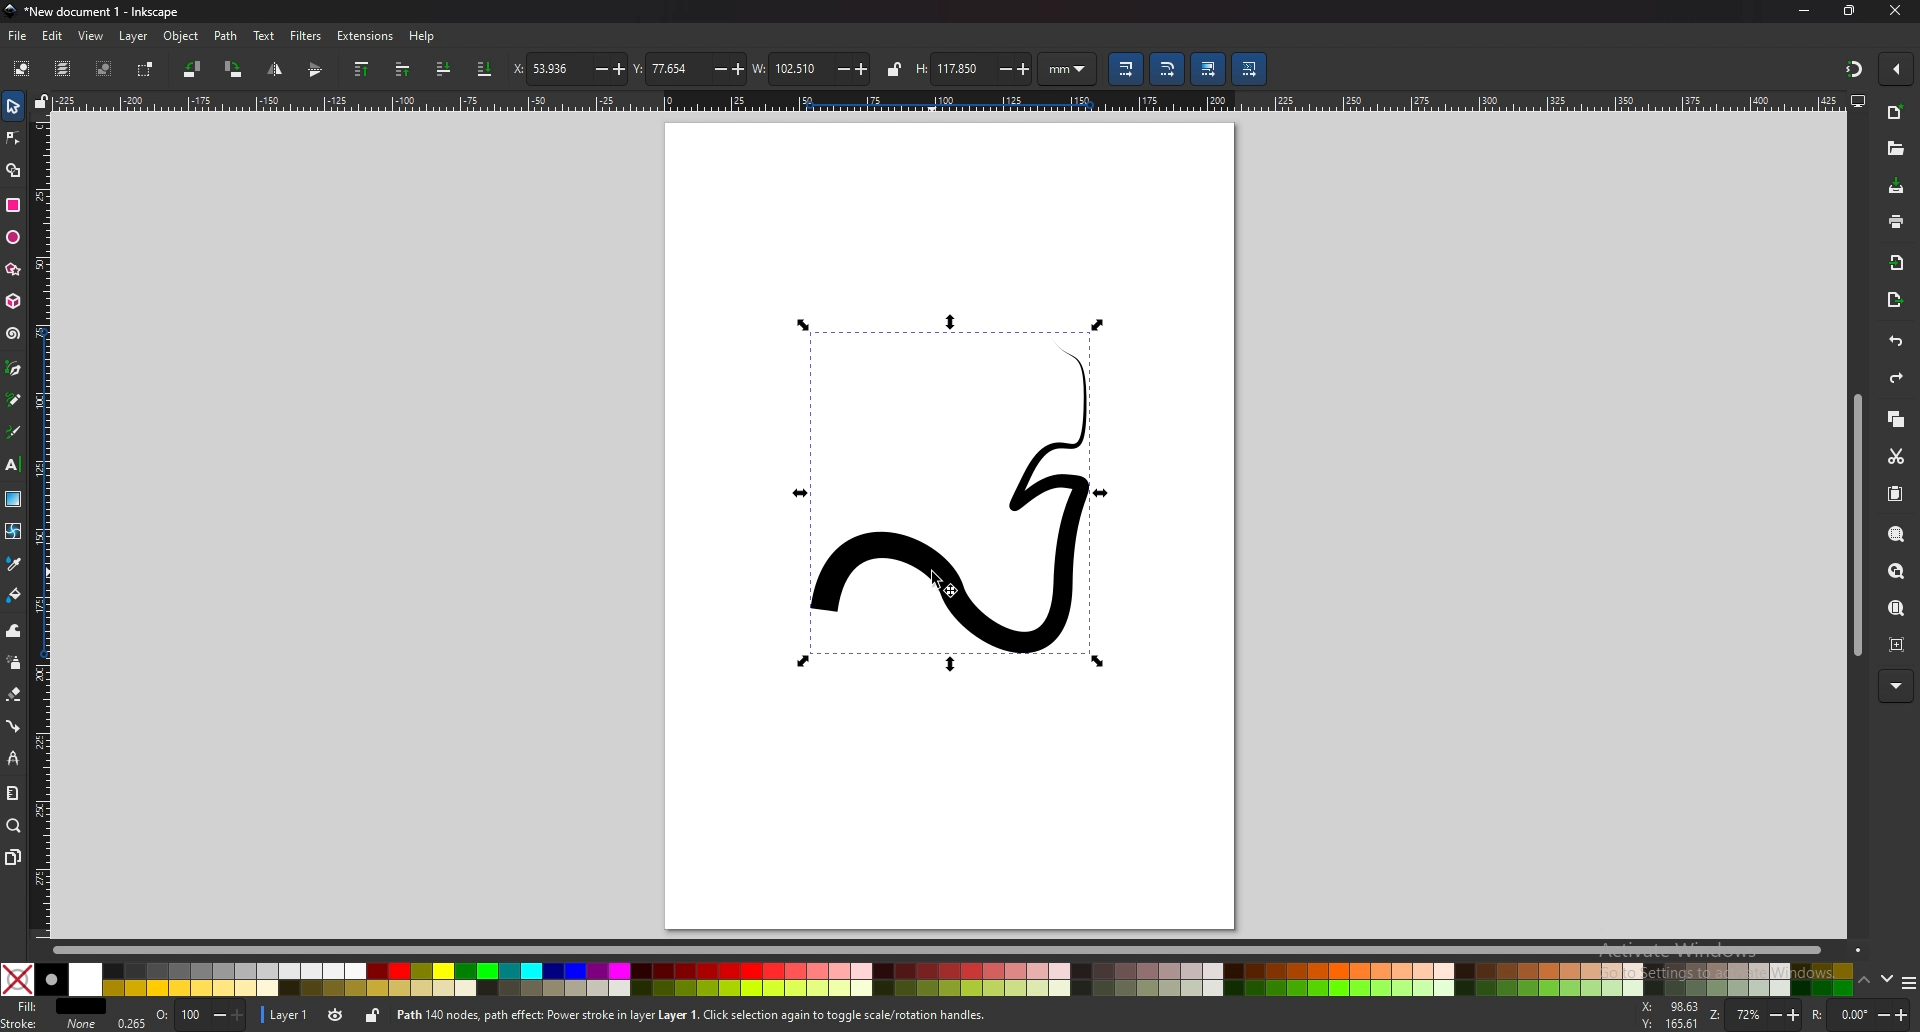  What do you see at coordinates (181, 1016) in the screenshot?
I see `opacity` at bounding box center [181, 1016].